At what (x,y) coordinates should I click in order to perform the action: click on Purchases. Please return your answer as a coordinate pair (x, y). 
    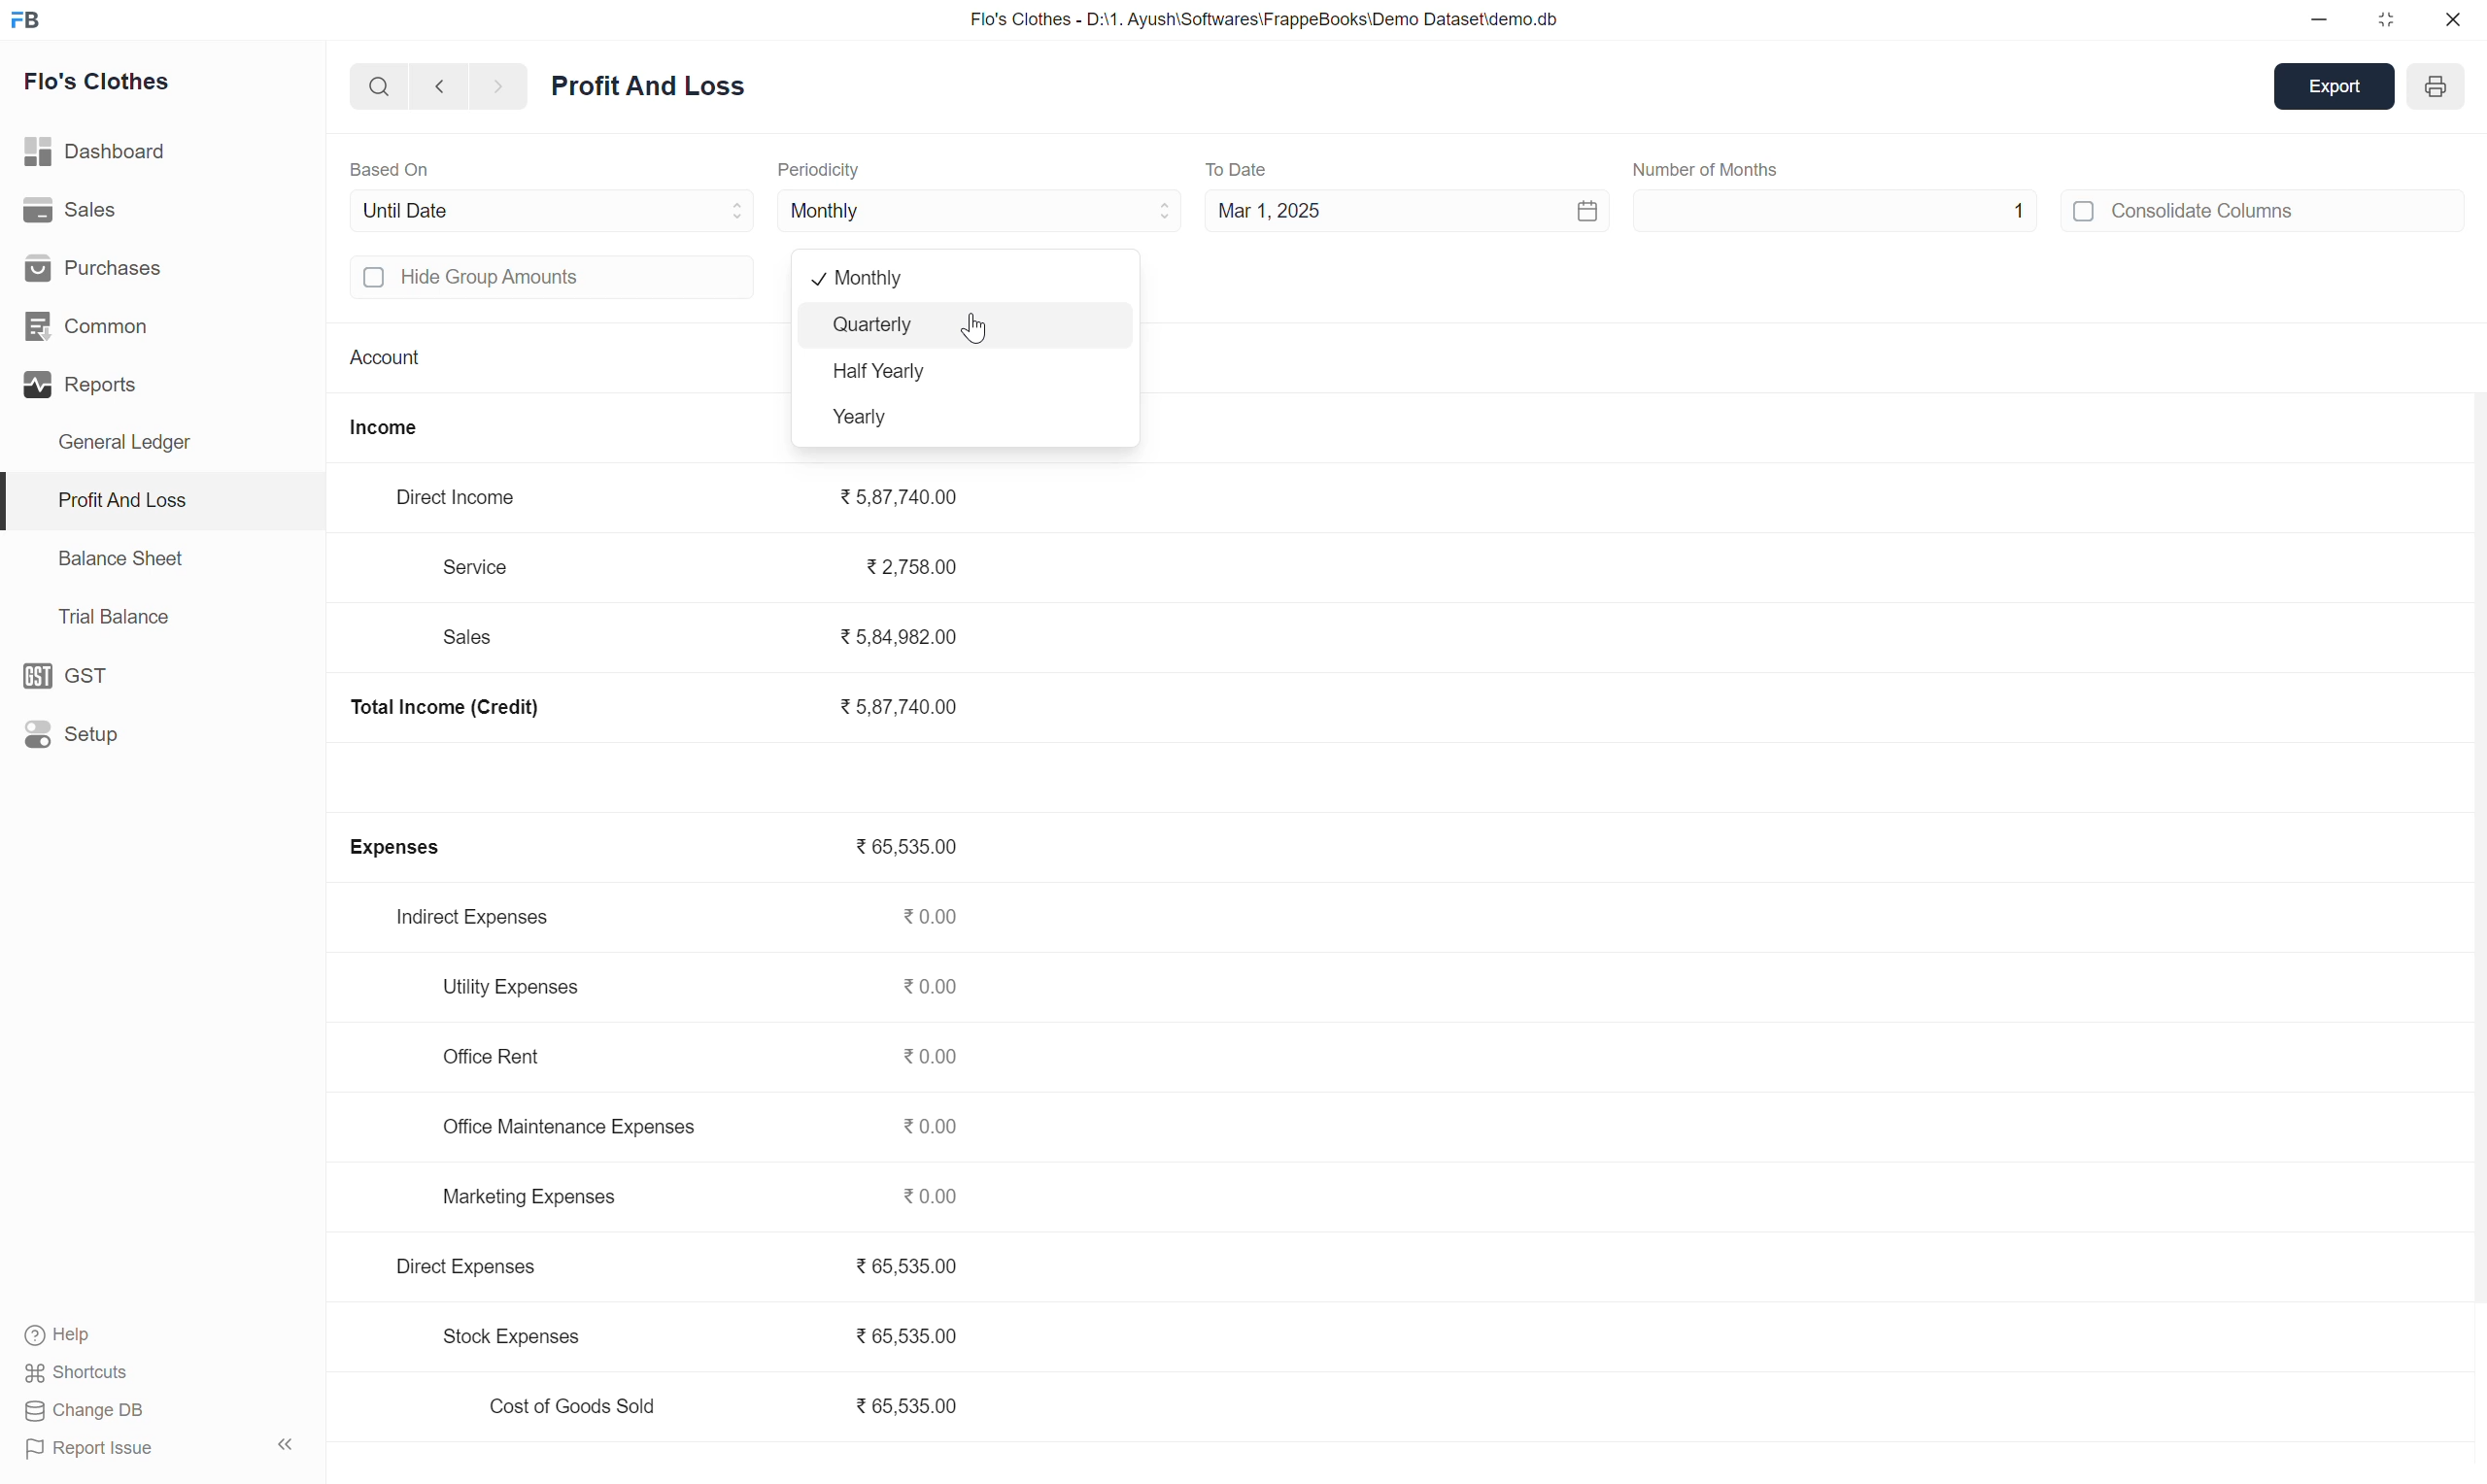
    Looking at the image, I should click on (95, 273).